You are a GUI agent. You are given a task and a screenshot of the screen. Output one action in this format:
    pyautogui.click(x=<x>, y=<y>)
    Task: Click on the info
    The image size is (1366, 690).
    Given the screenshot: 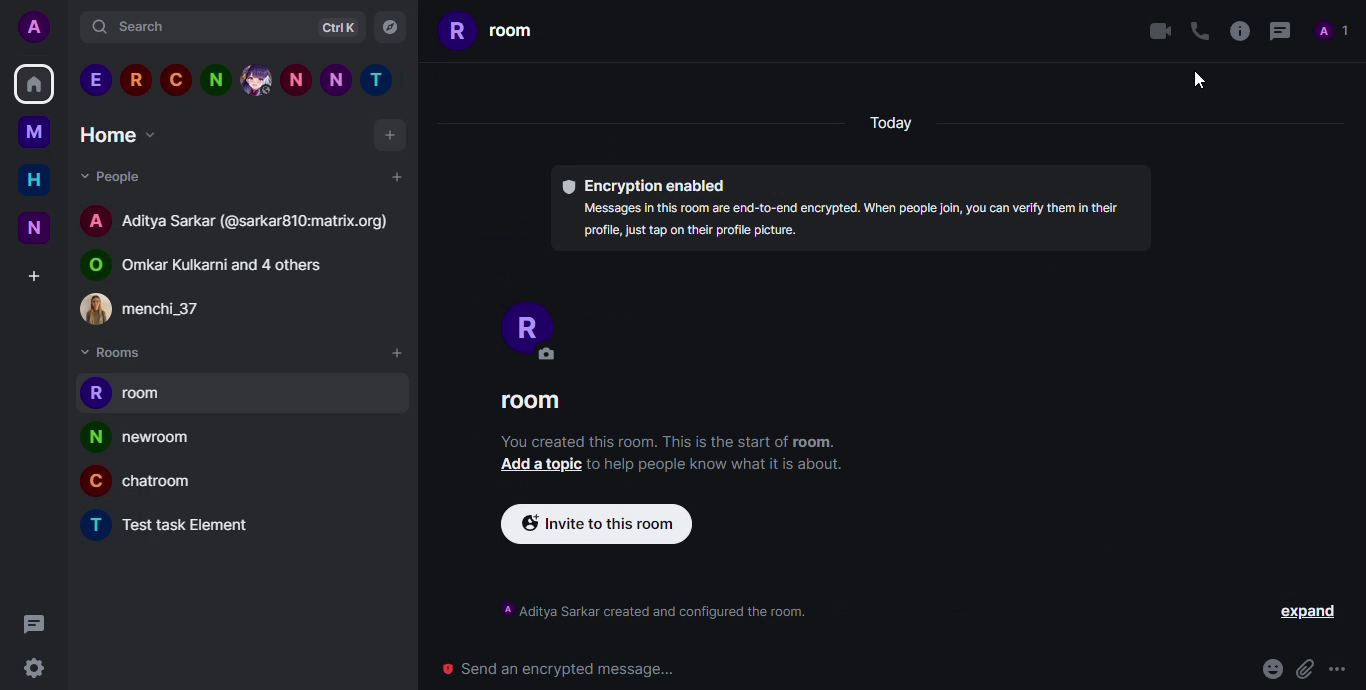 What is the action you would take?
    pyautogui.click(x=719, y=465)
    